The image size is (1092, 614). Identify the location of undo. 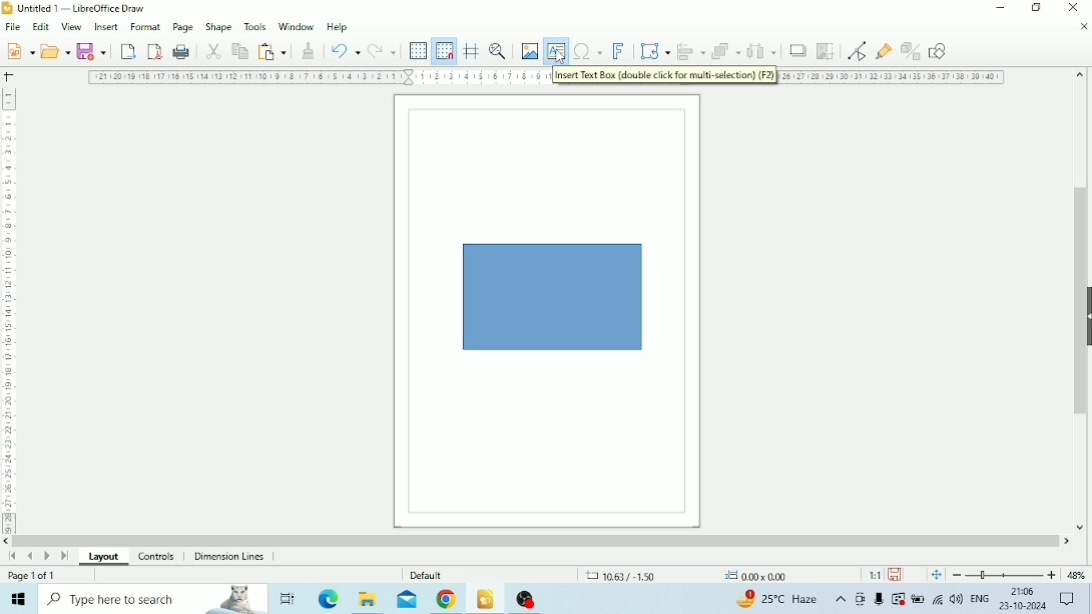
(345, 51).